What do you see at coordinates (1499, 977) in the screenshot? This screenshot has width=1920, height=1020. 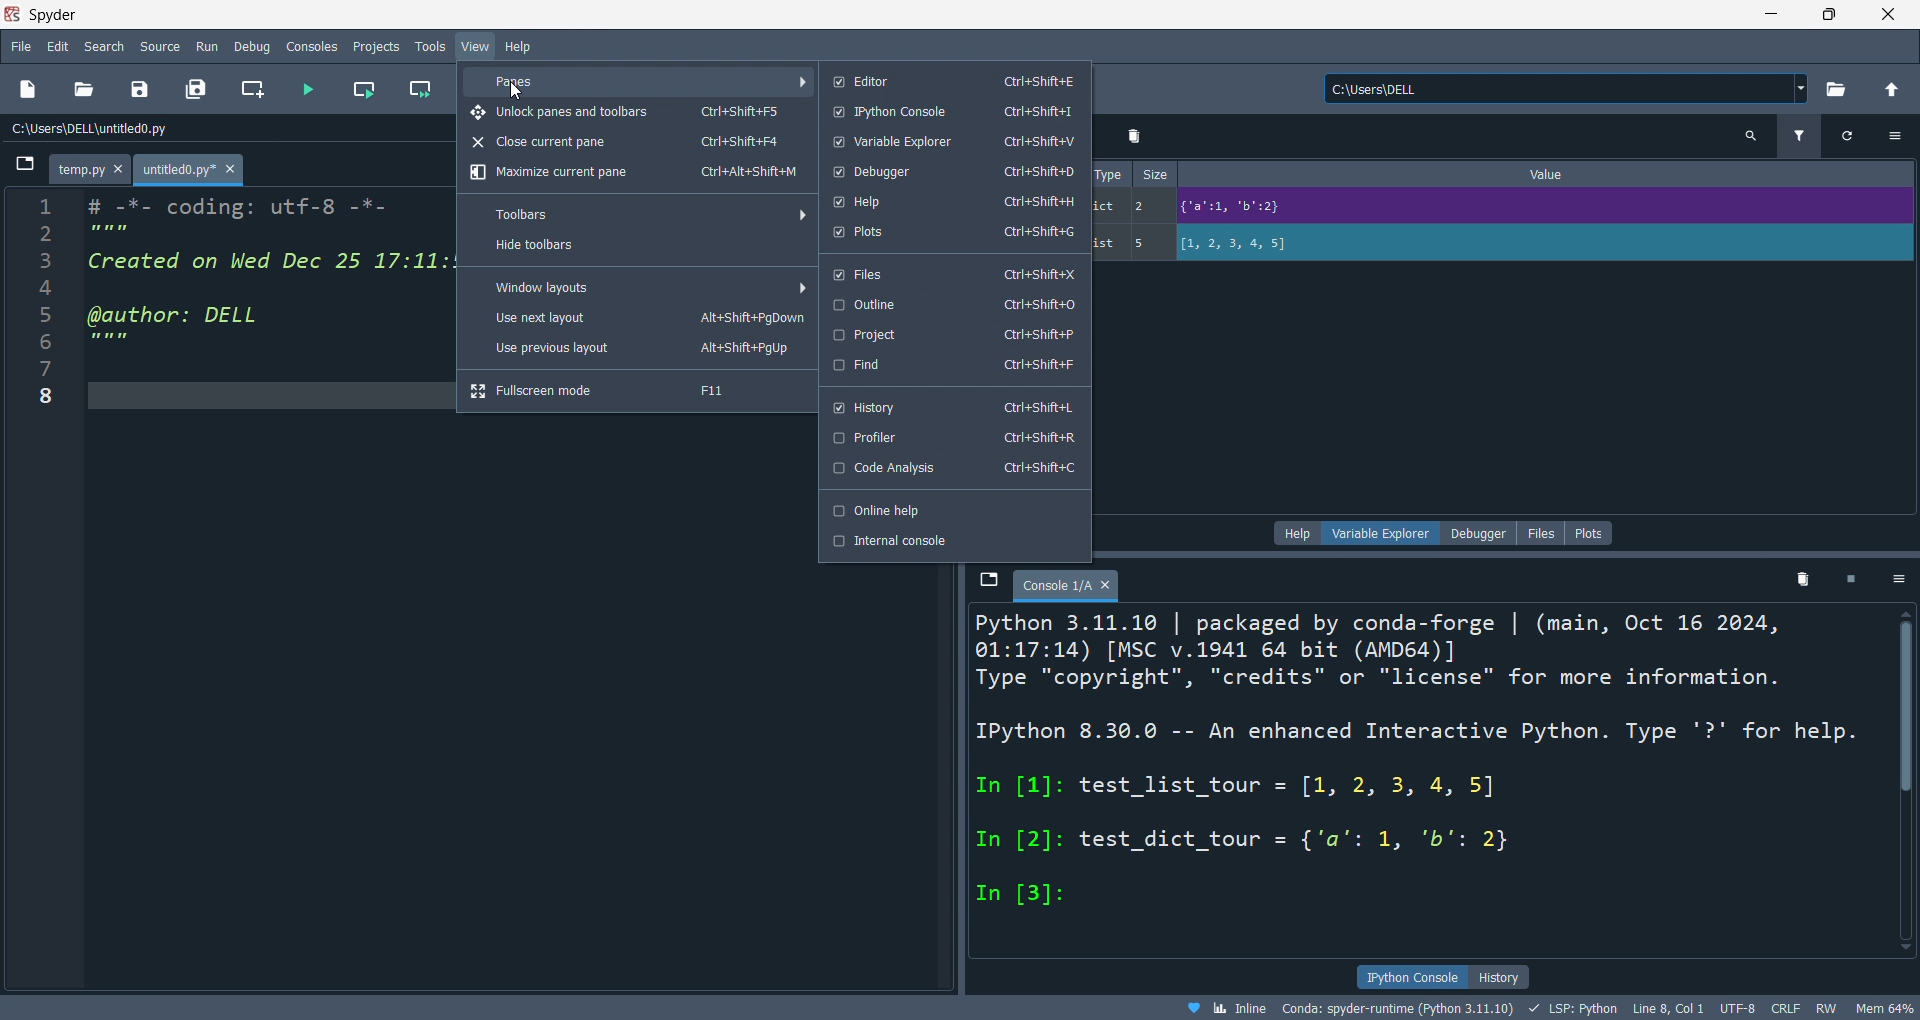 I see `history` at bounding box center [1499, 977].